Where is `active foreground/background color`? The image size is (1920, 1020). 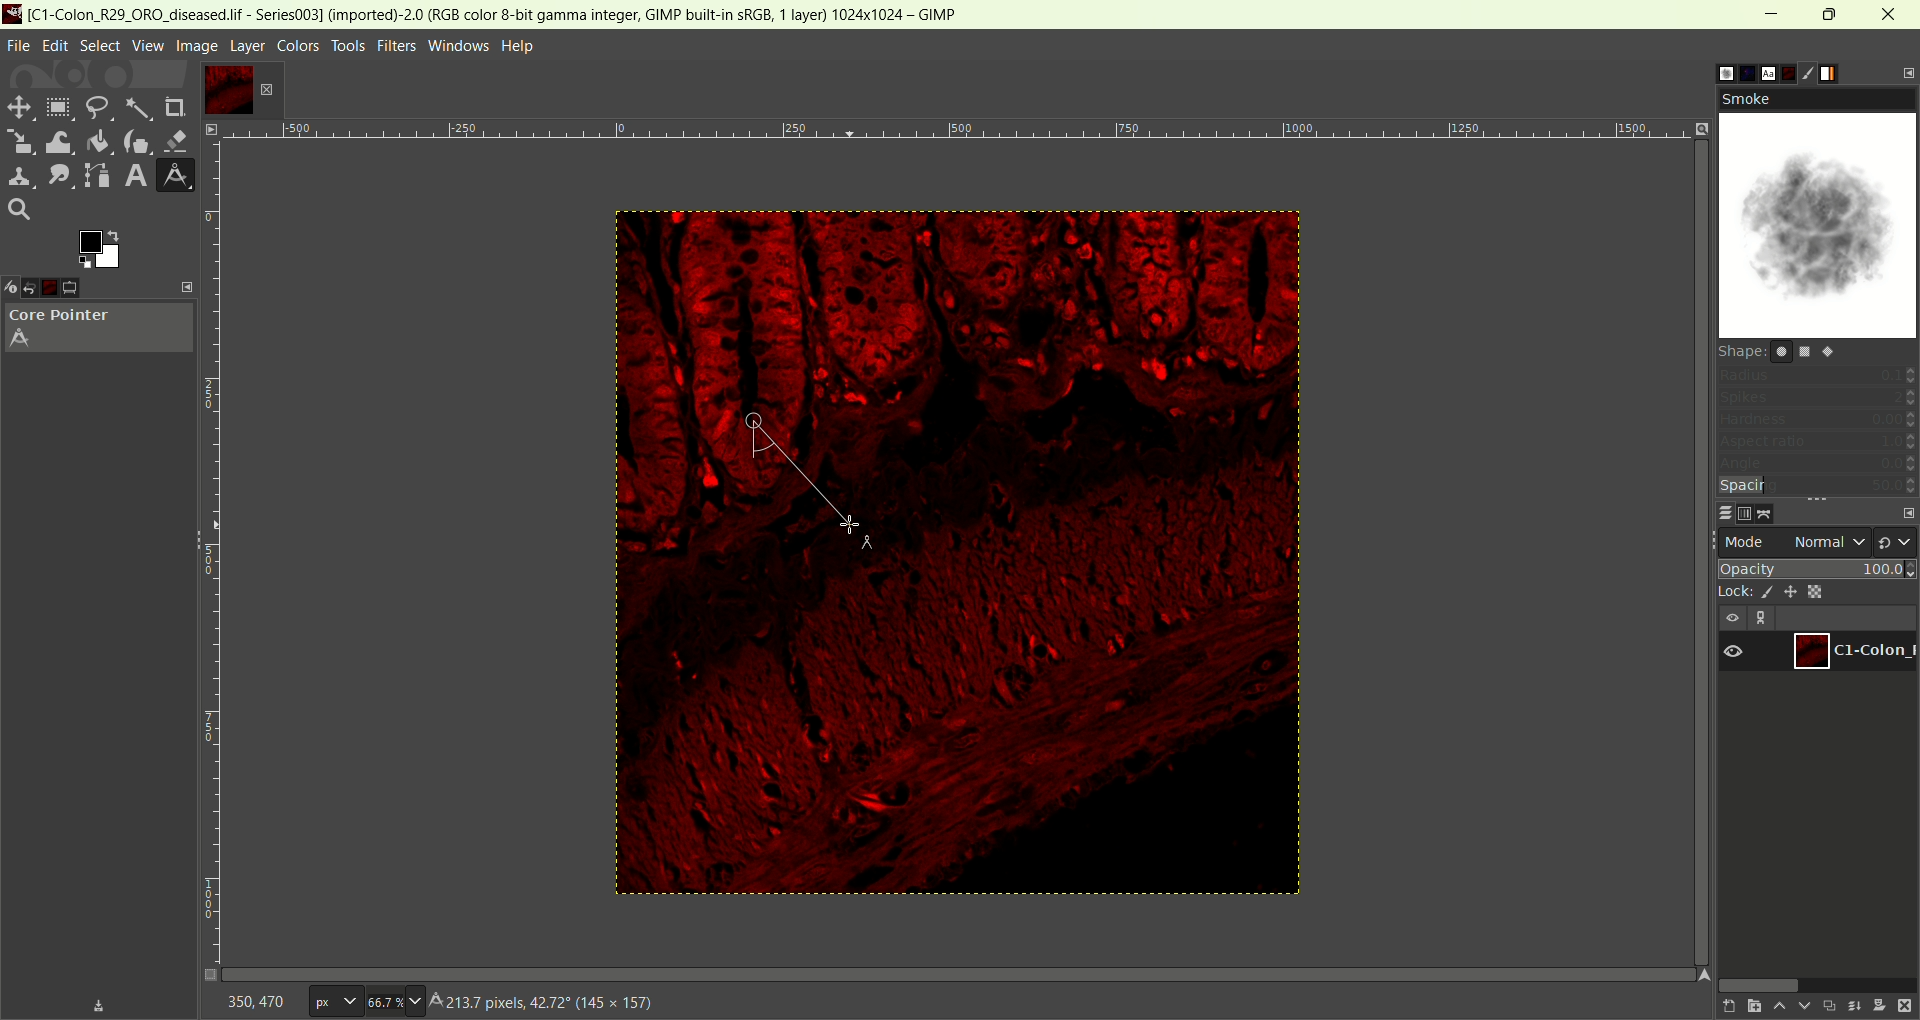 active foreground/background color is located at coordinates (96, 249).